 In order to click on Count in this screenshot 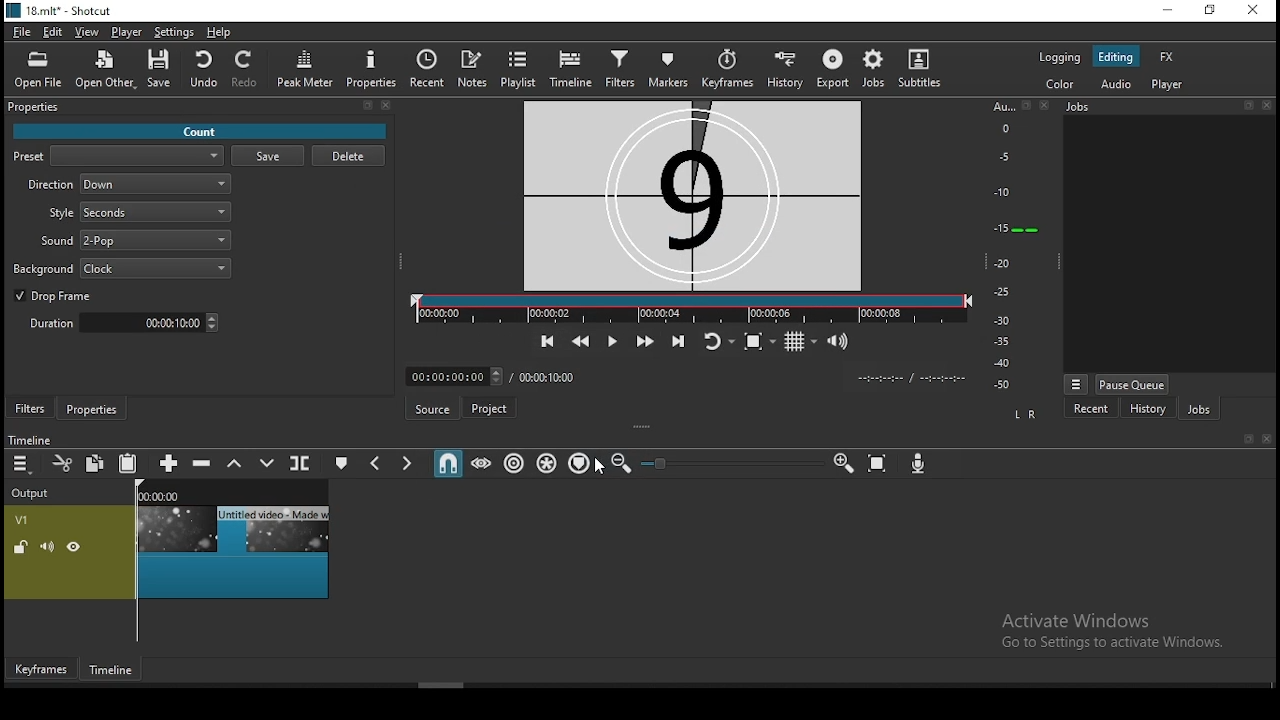, I will do `click(200, 132)`.